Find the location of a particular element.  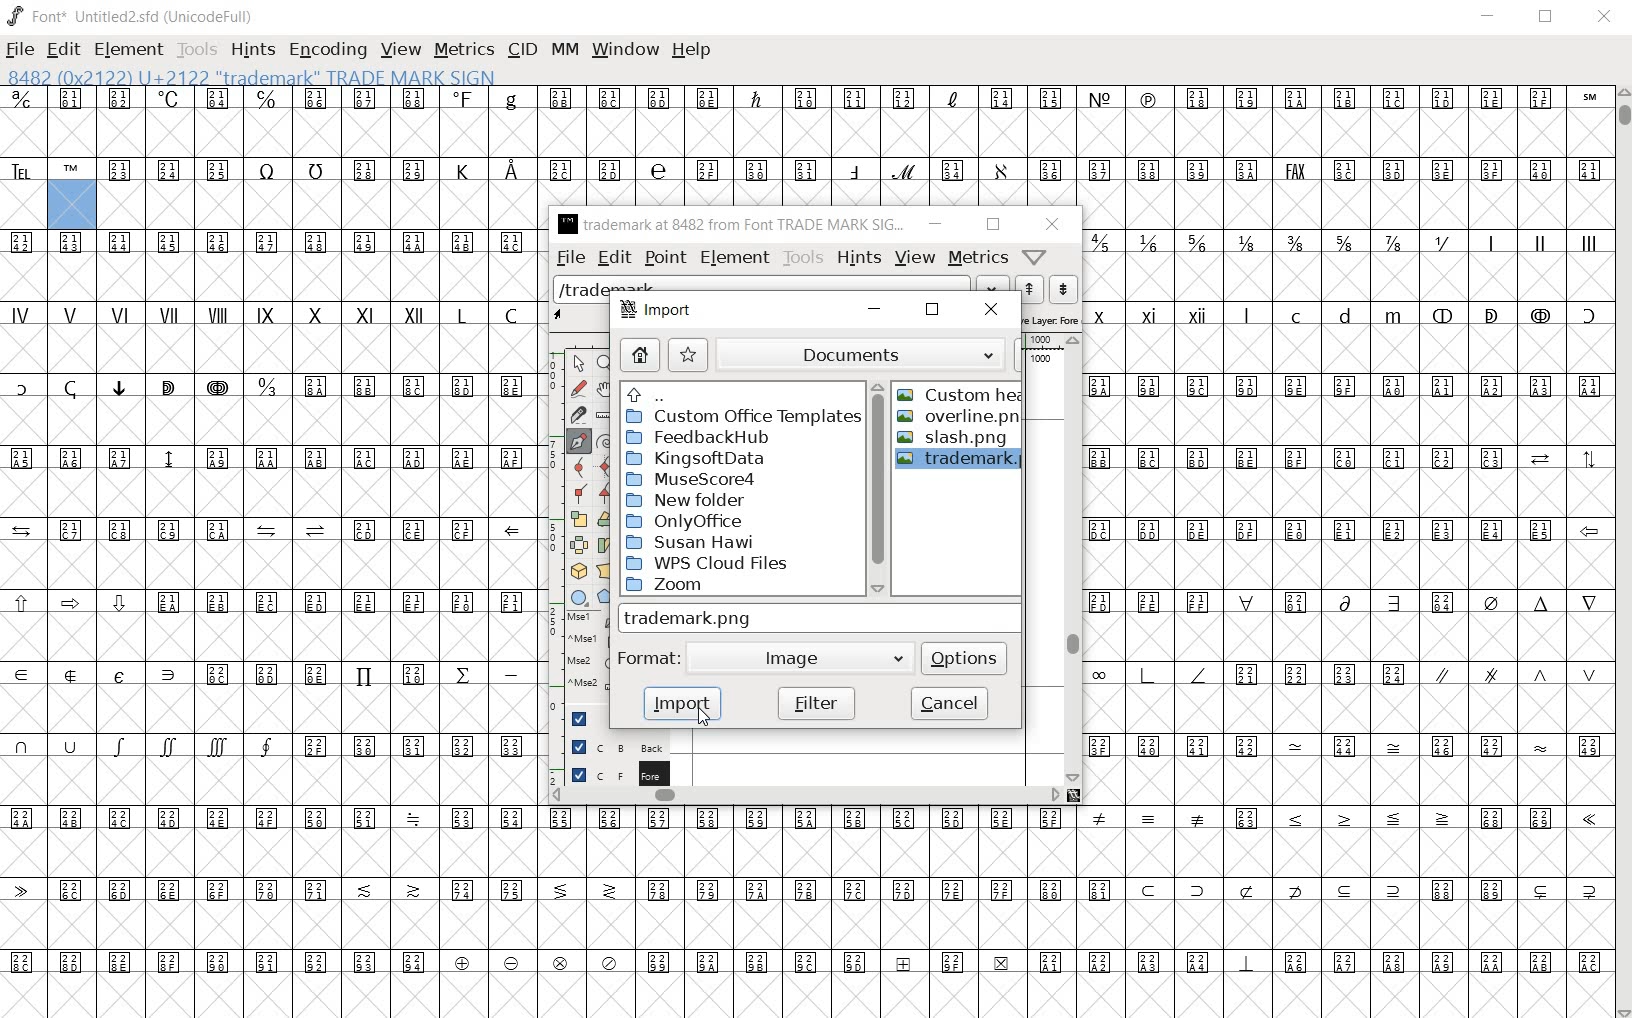

zoom is located at coordinates (741, 586).